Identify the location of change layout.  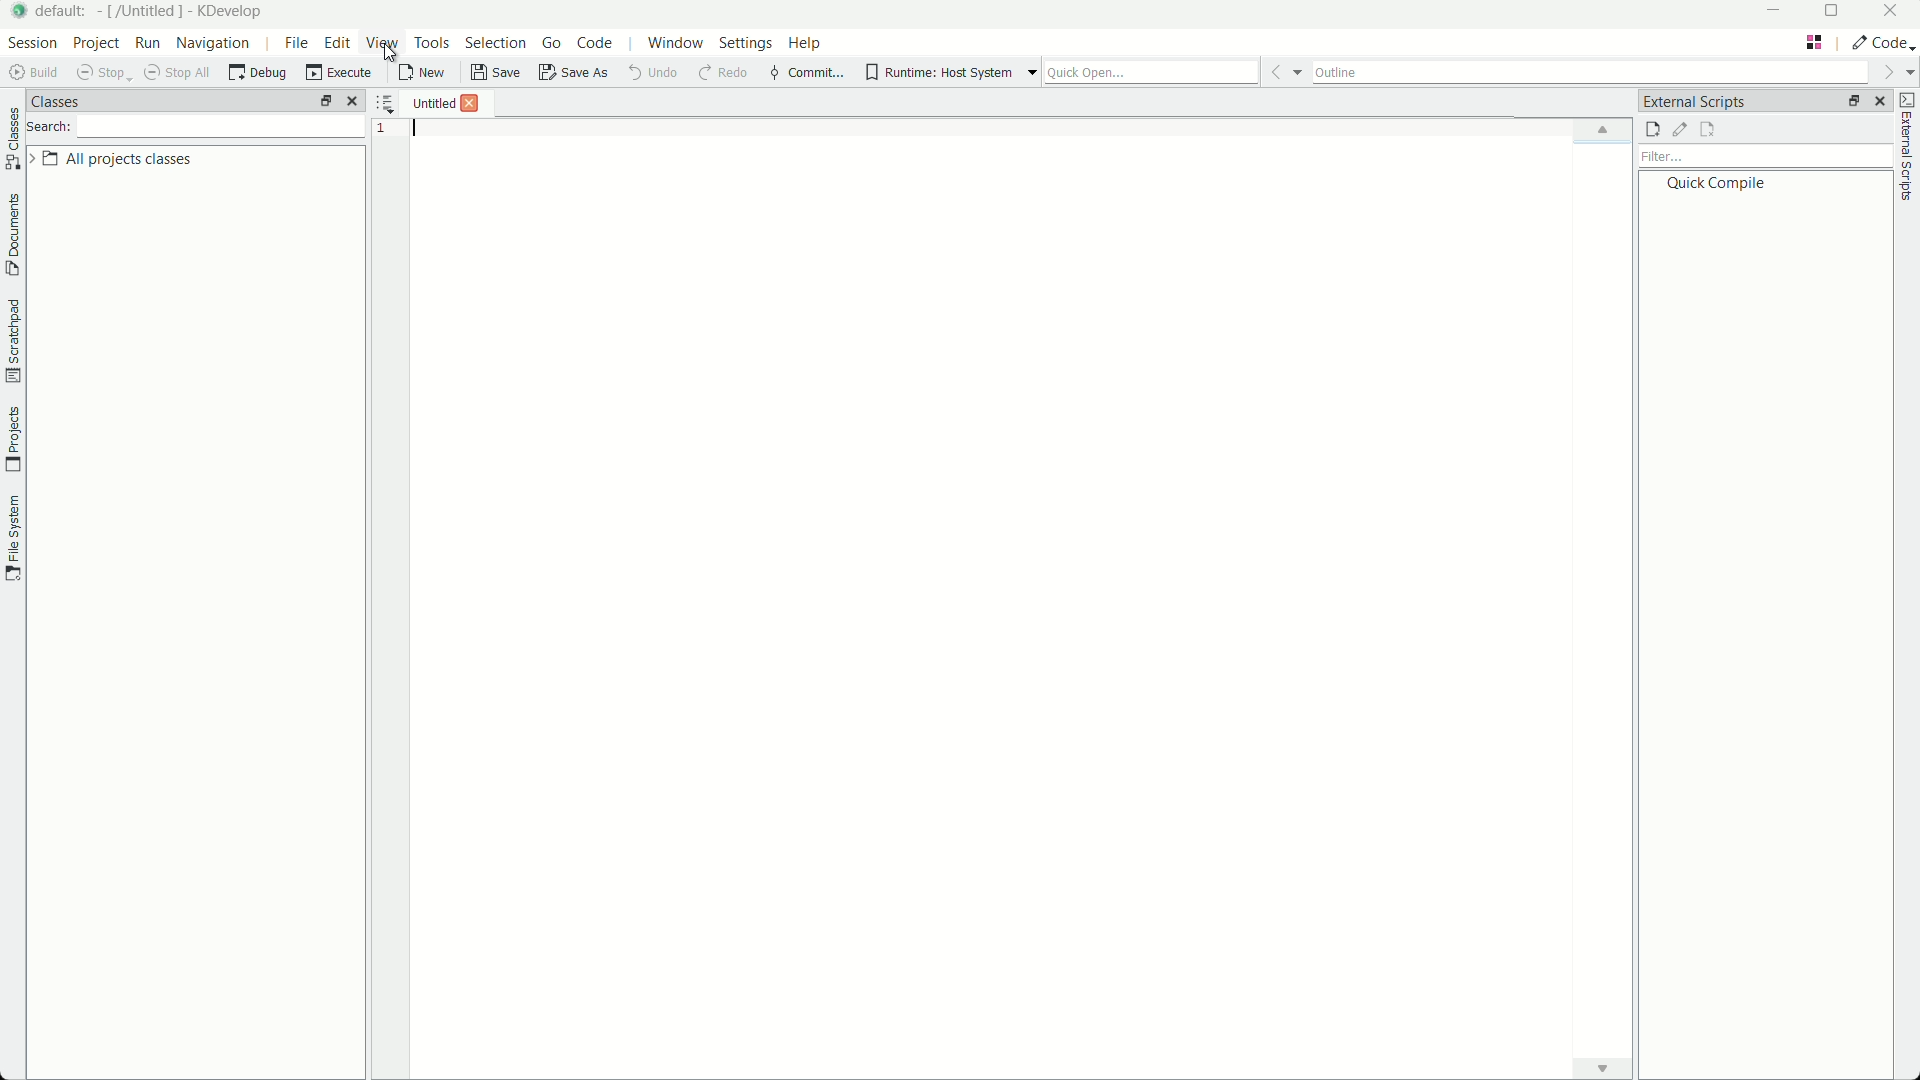
(1846, 103).